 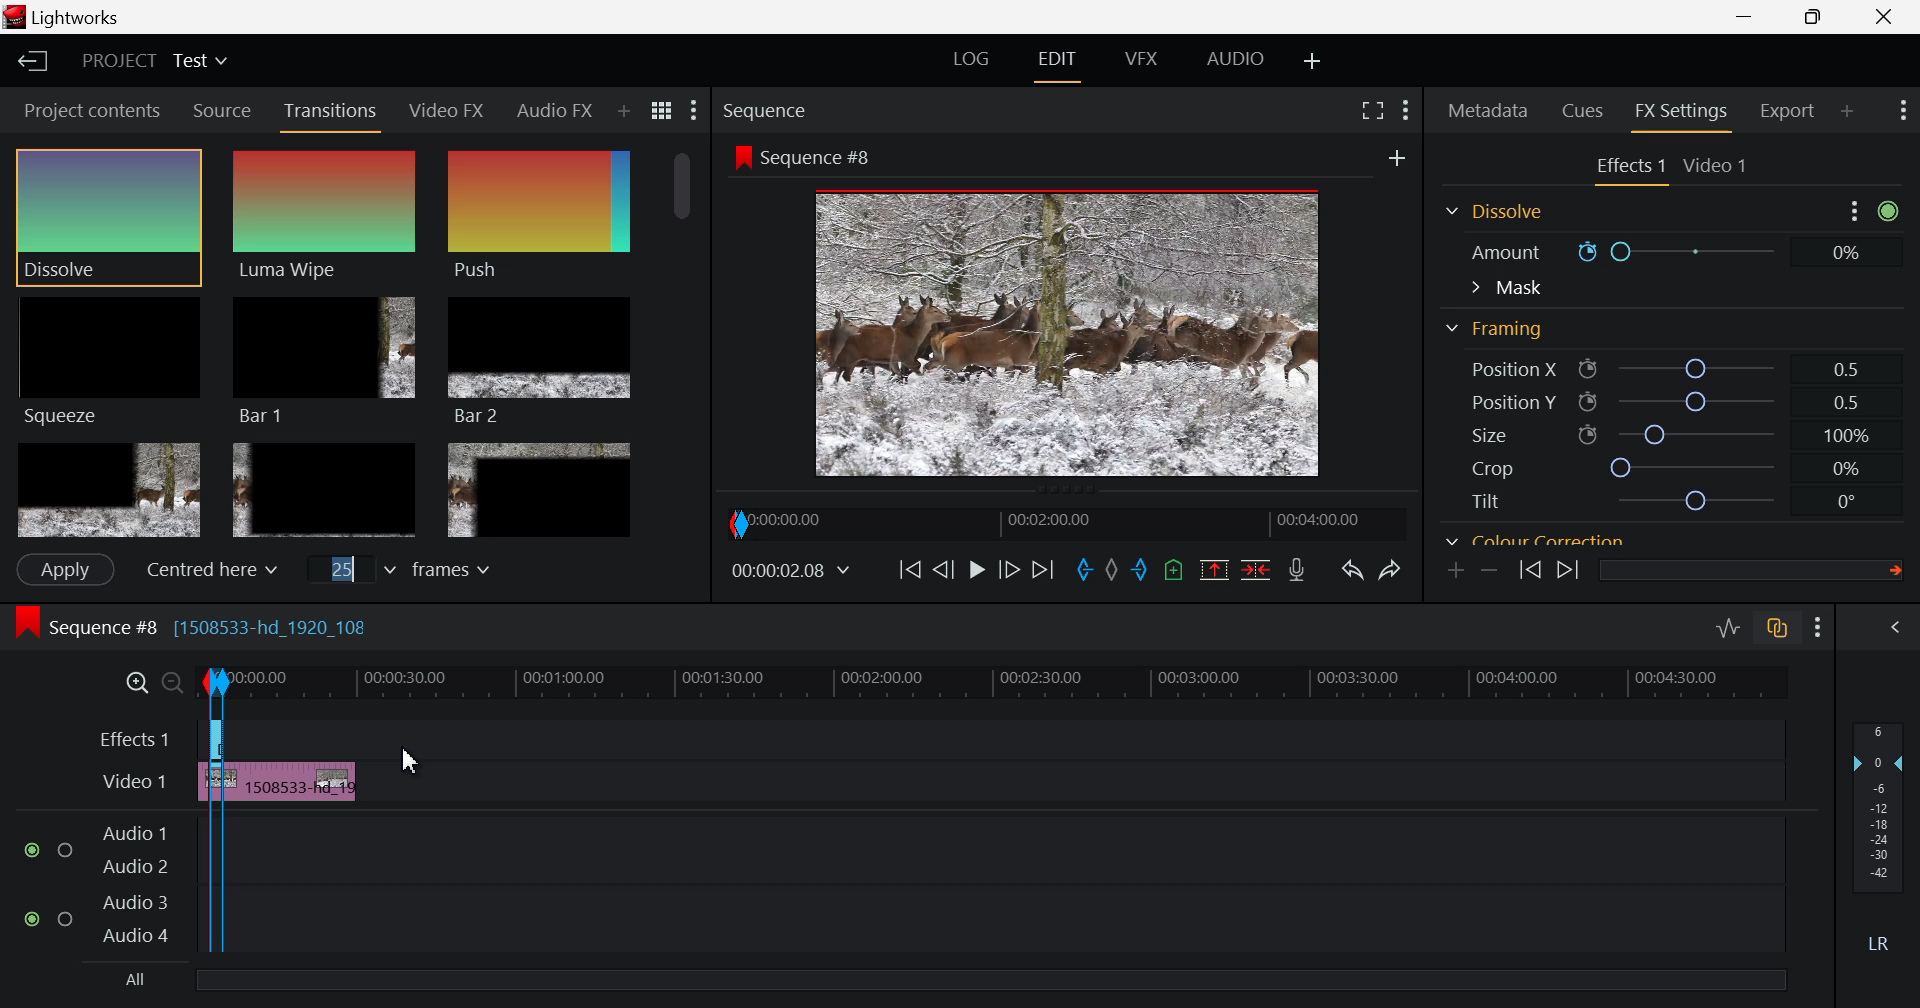 I want to click on Position X, so click(x=1655, y=251).